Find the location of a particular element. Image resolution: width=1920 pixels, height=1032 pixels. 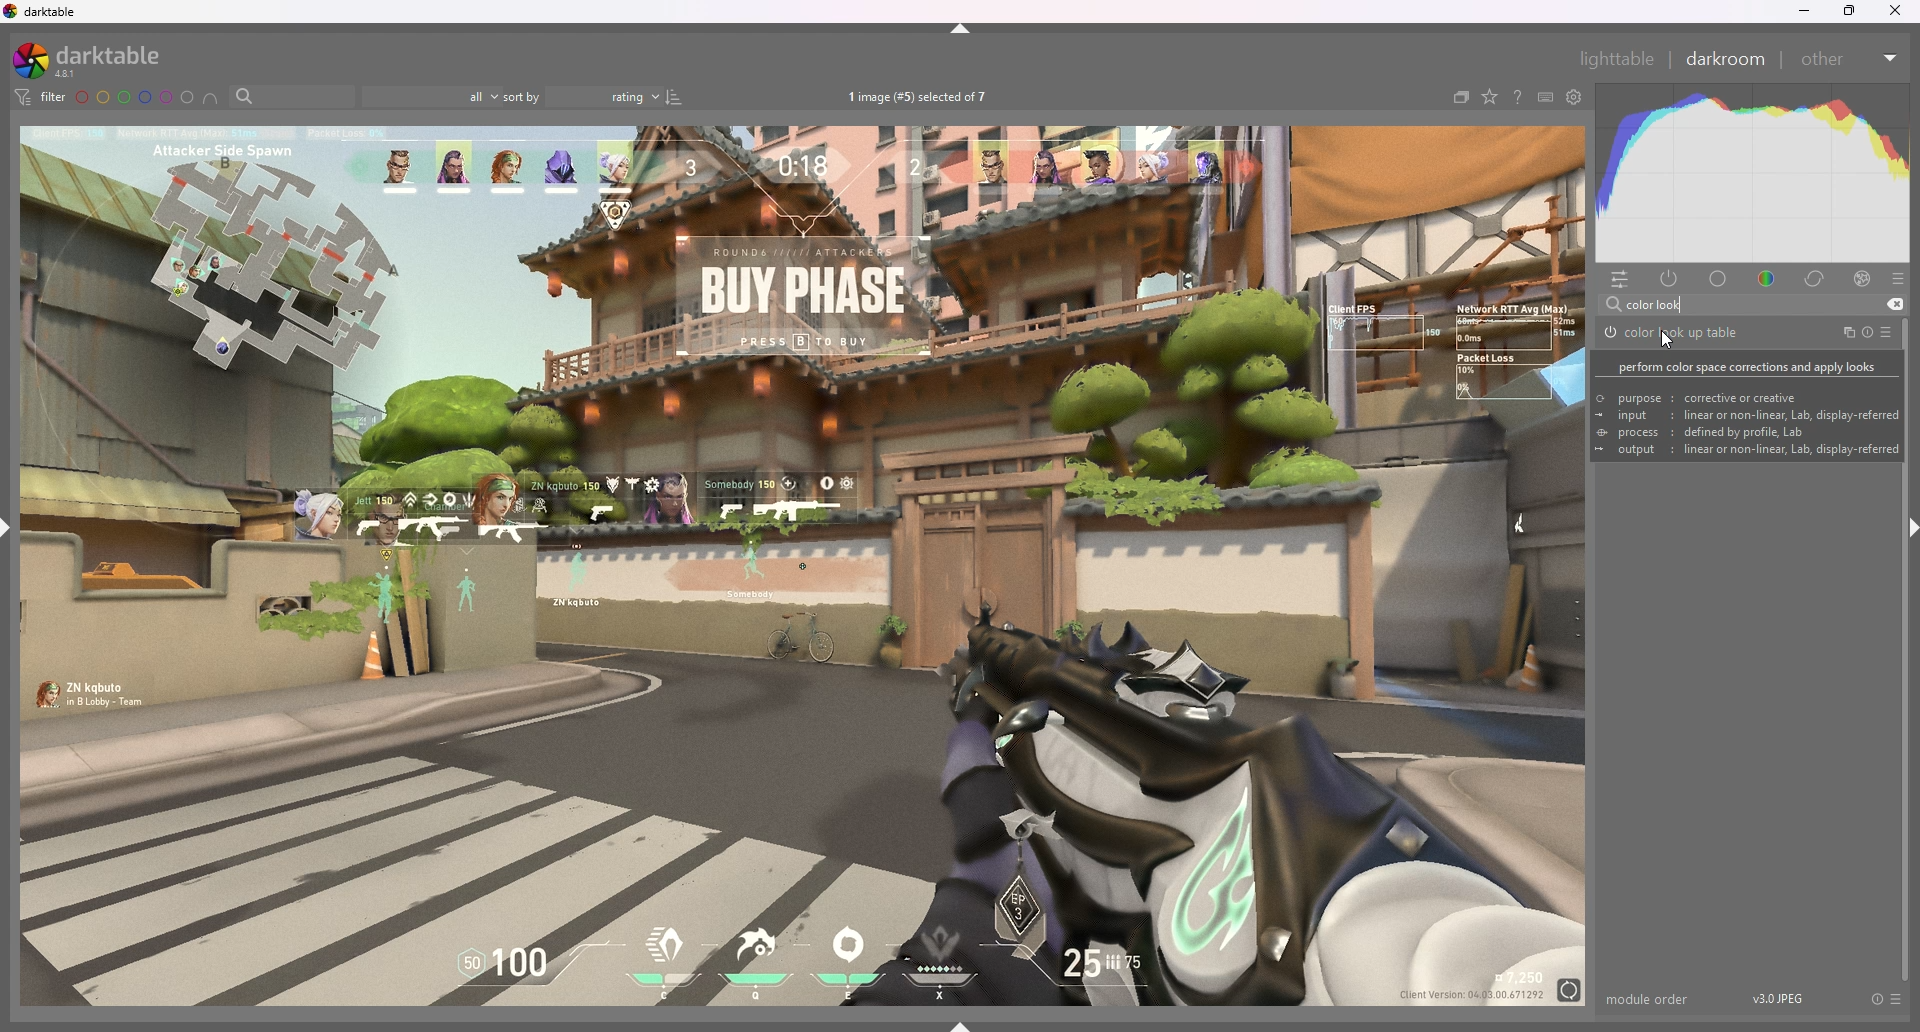

show global preferences is located at coordinates (1575, 97).